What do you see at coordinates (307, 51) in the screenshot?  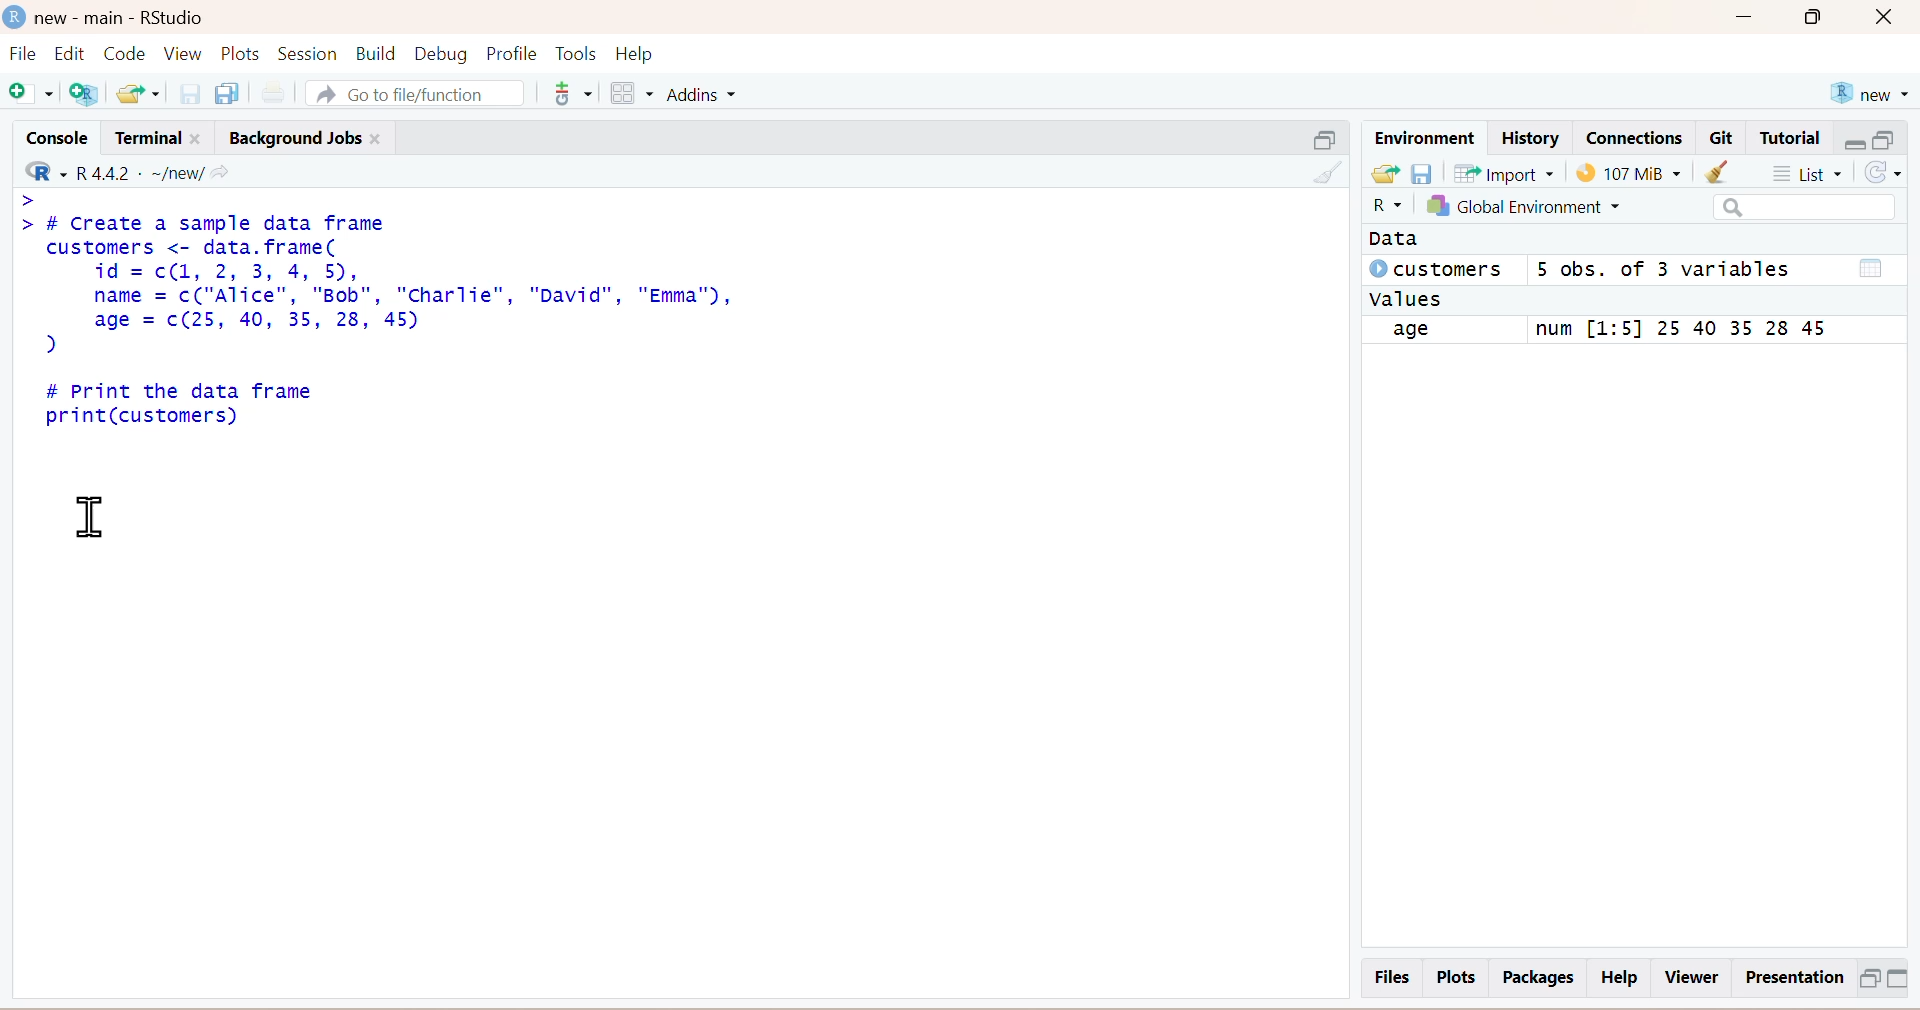 I see `Session` at bounding box center [307, 51].